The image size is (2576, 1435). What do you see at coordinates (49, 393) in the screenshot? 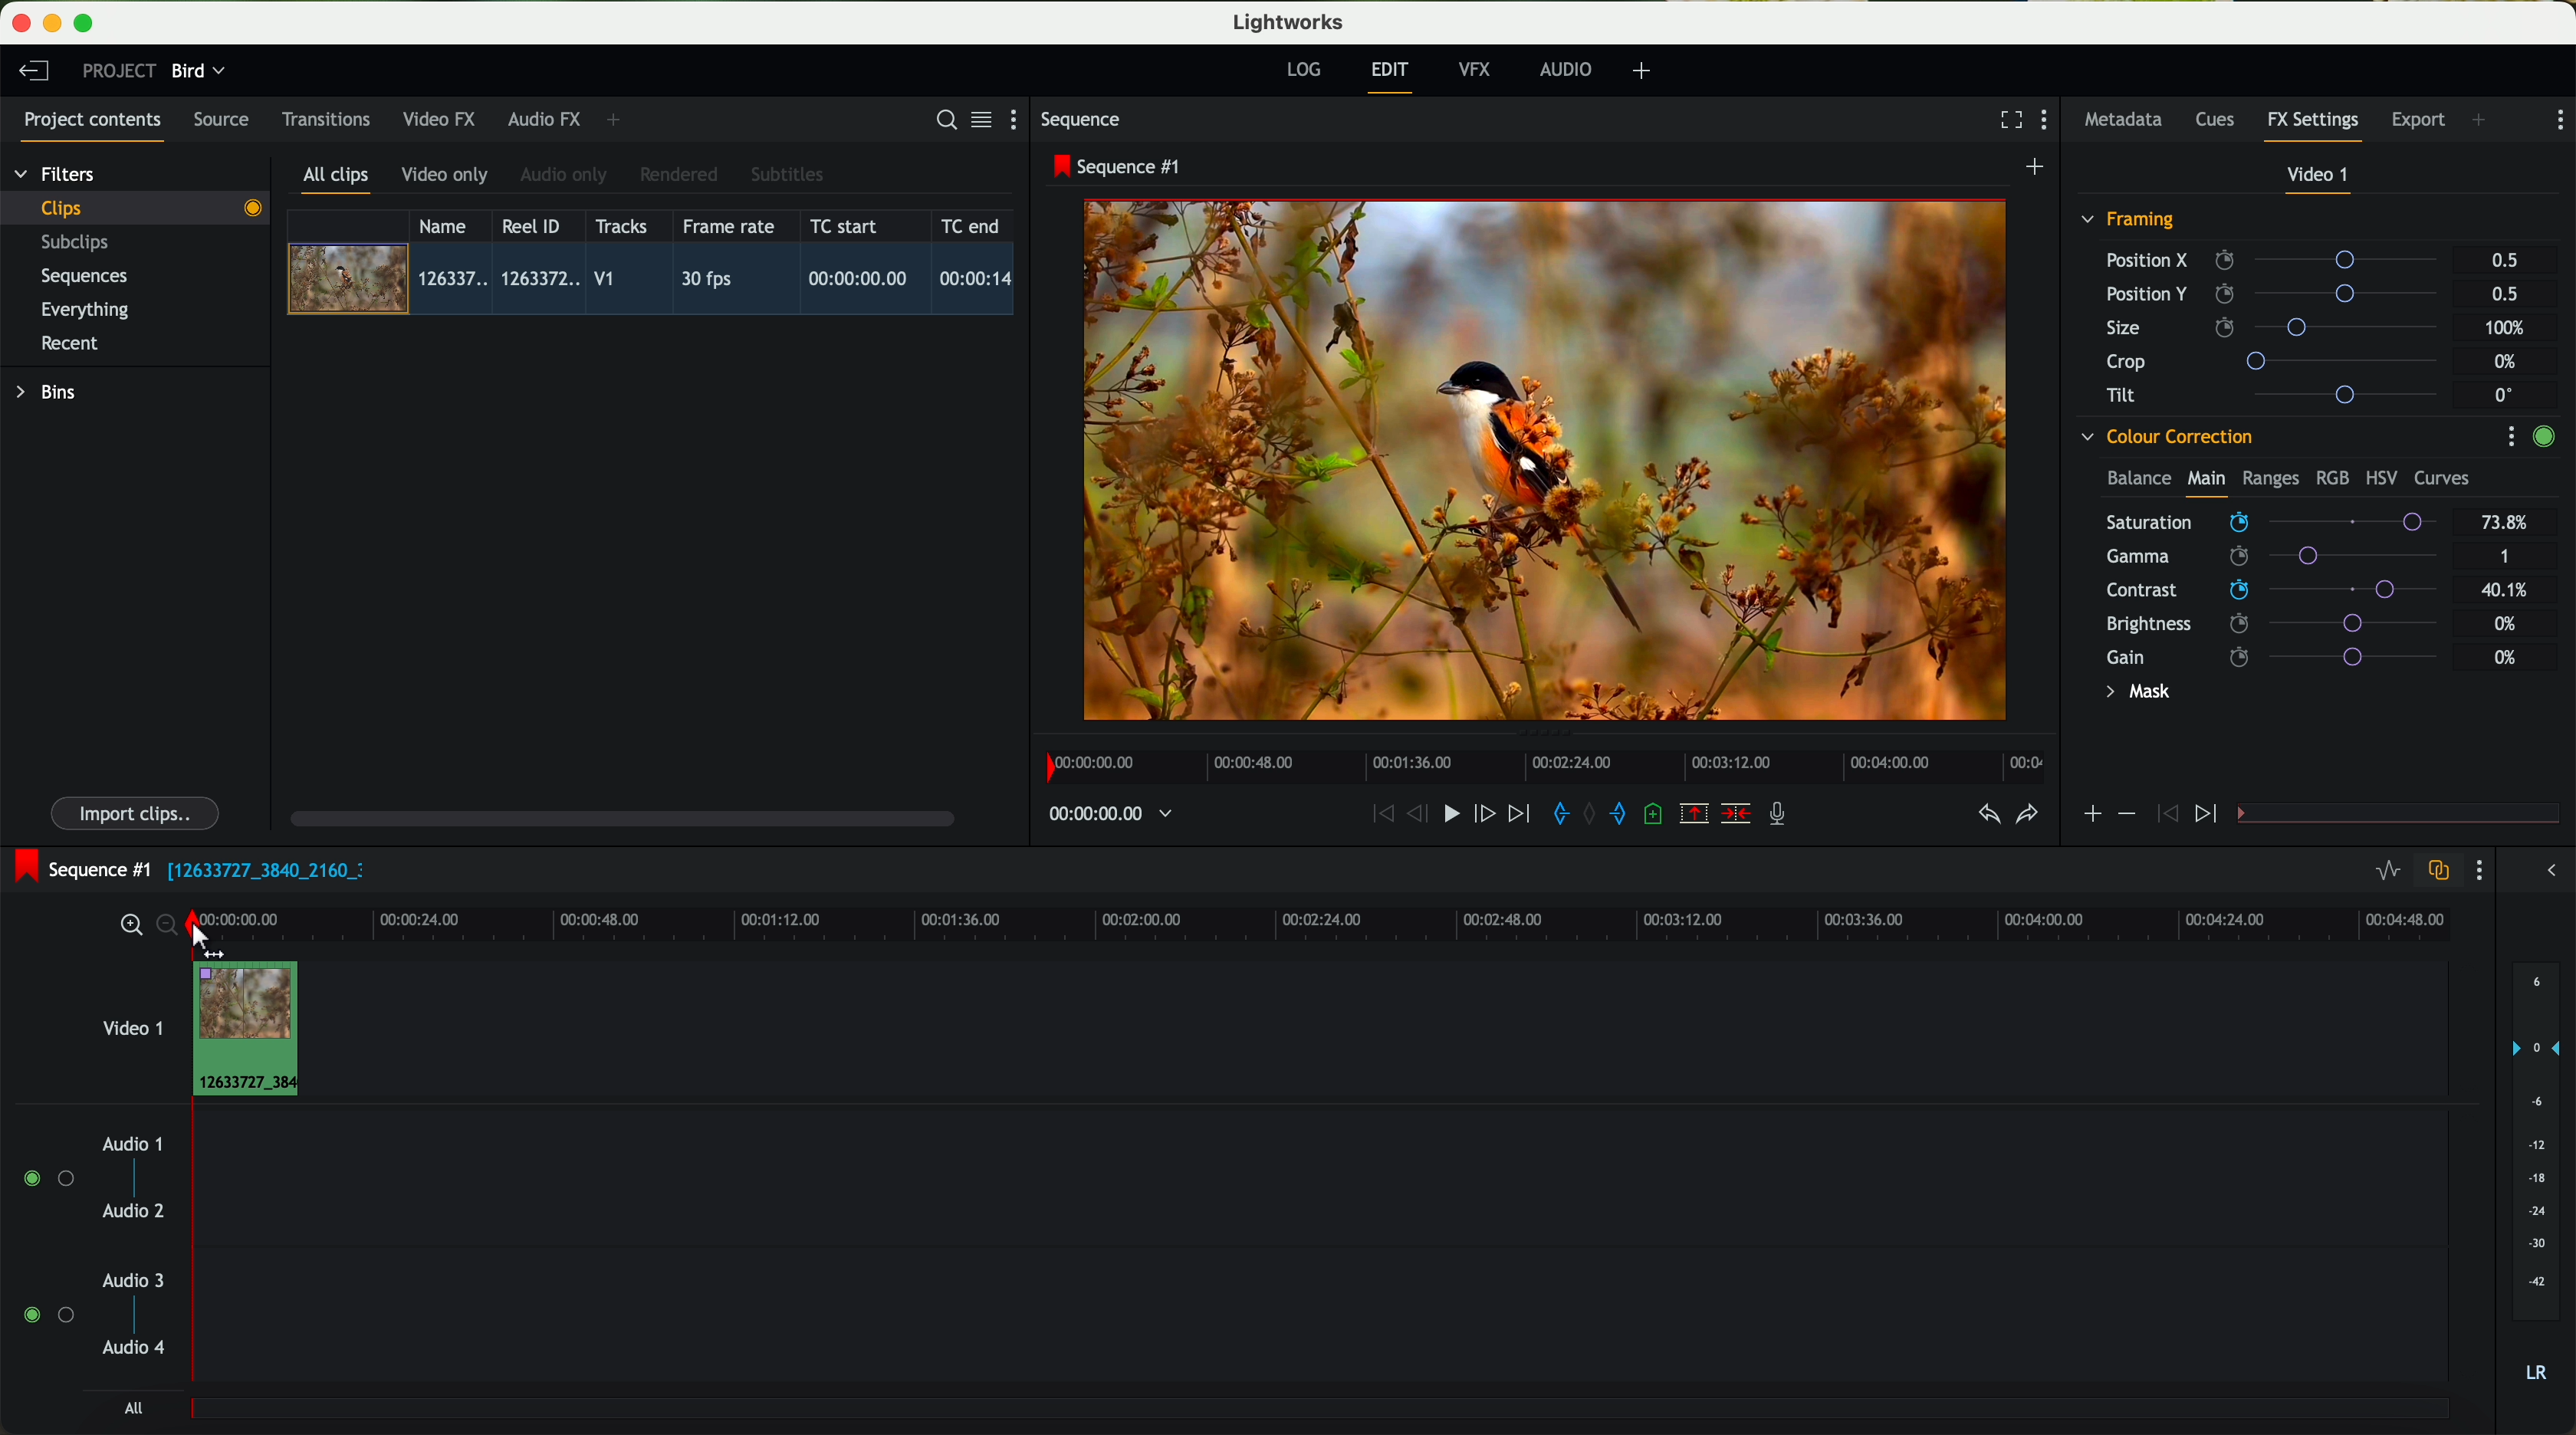
I see `bins` at bounding box center [49, 393].